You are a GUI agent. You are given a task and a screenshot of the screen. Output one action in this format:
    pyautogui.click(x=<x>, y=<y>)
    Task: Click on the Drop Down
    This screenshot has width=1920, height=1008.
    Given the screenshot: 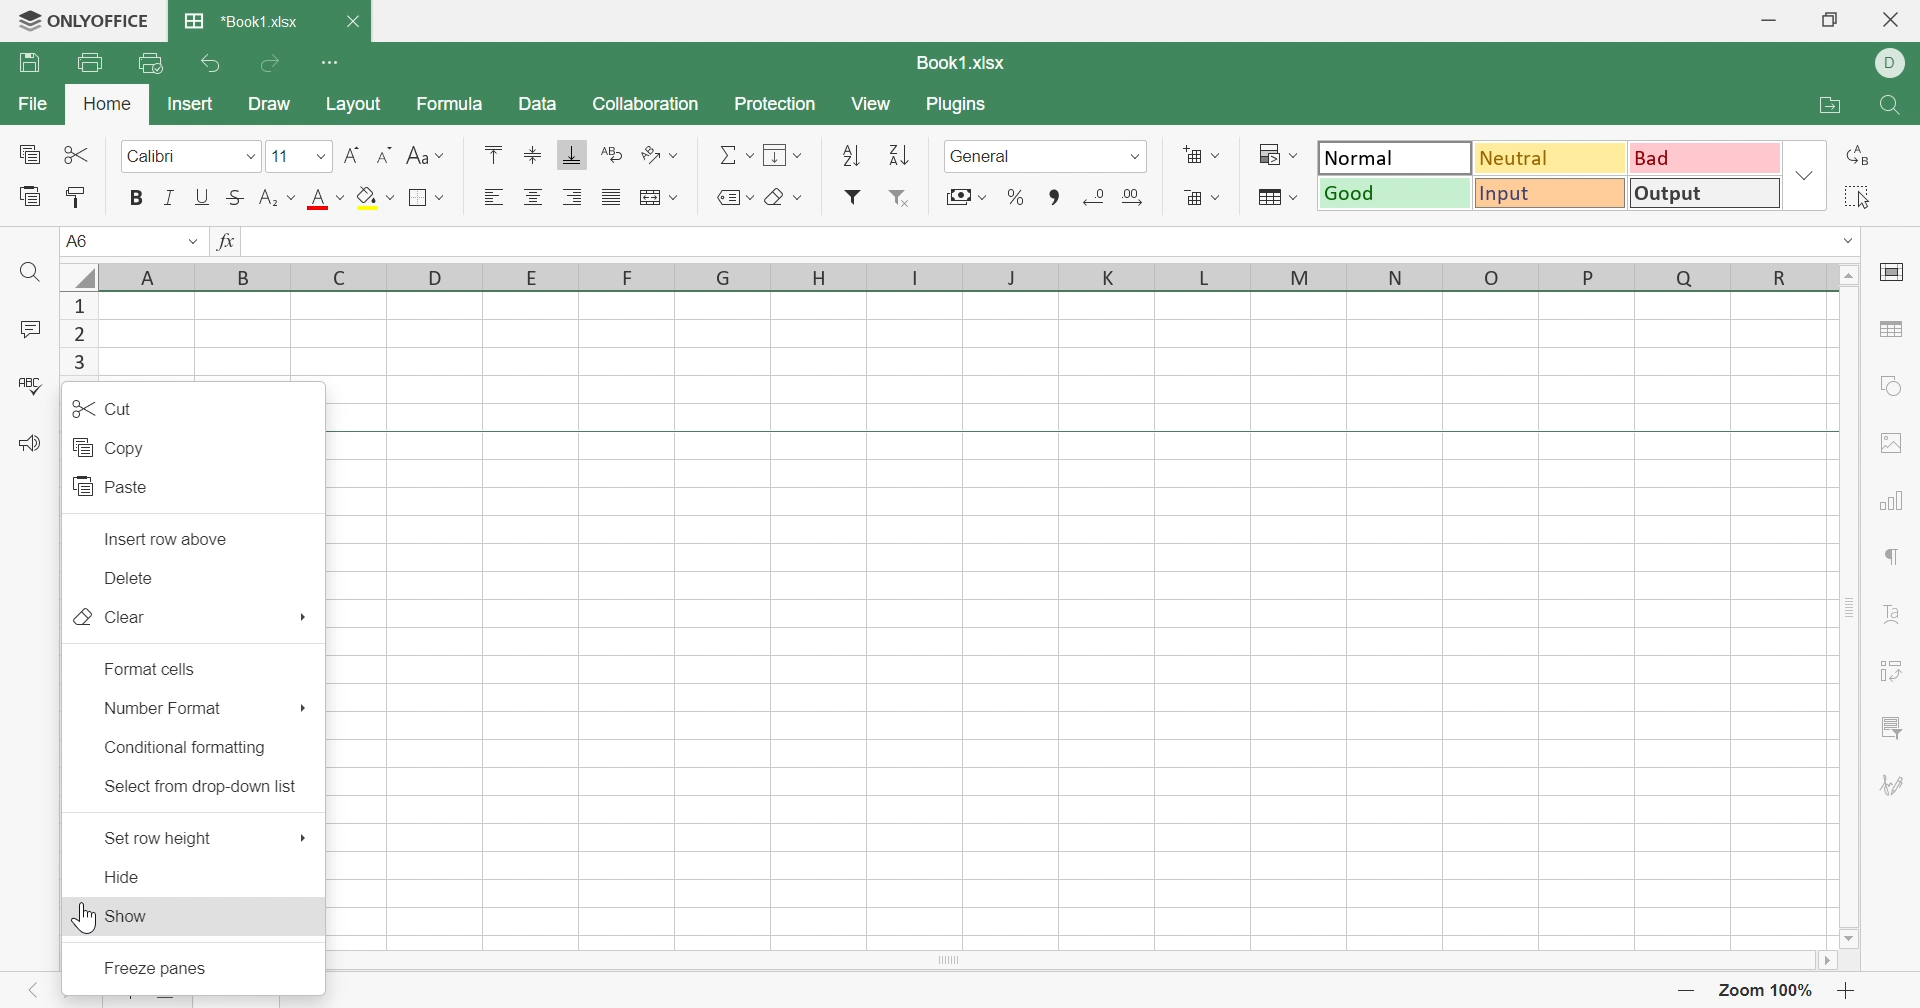 What is the action you would take?
    pyautogui.click(x=320, y=159)
    